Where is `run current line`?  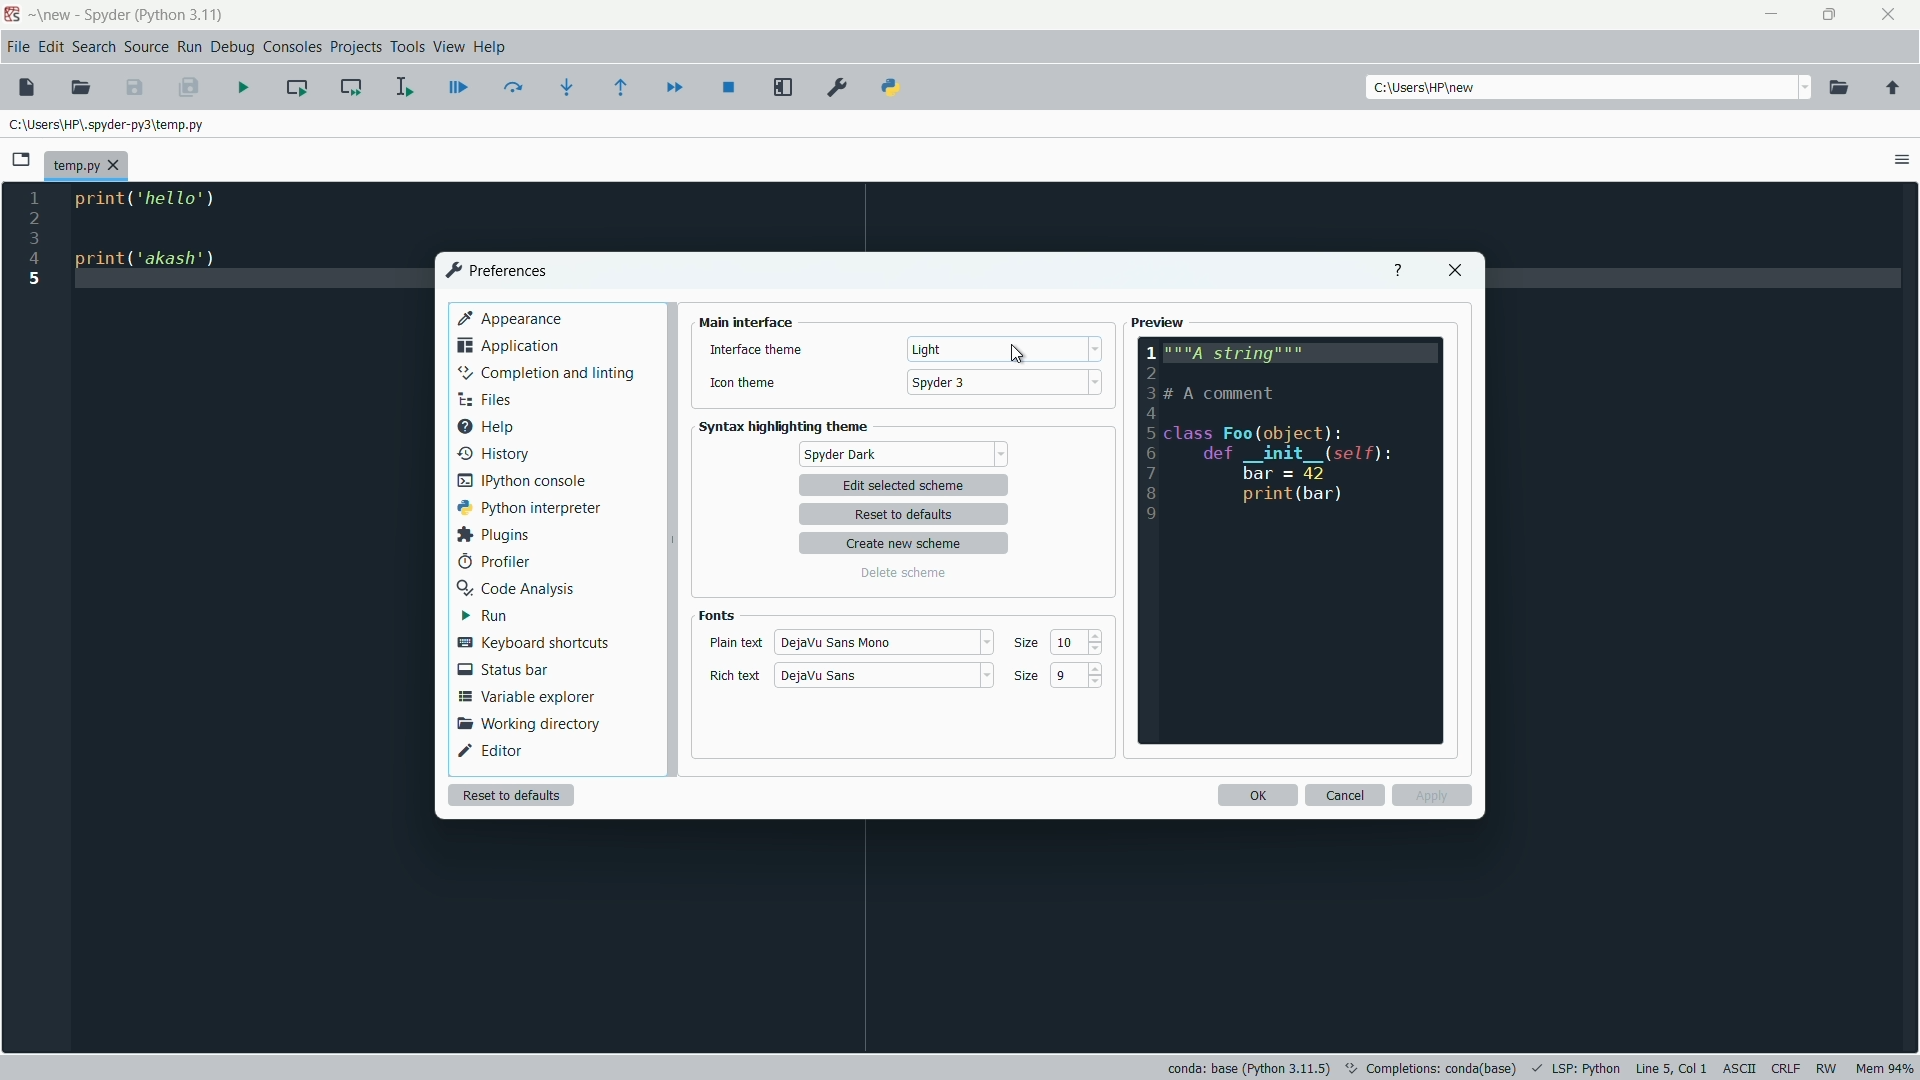
run current line is located at coordinates (514, 87).